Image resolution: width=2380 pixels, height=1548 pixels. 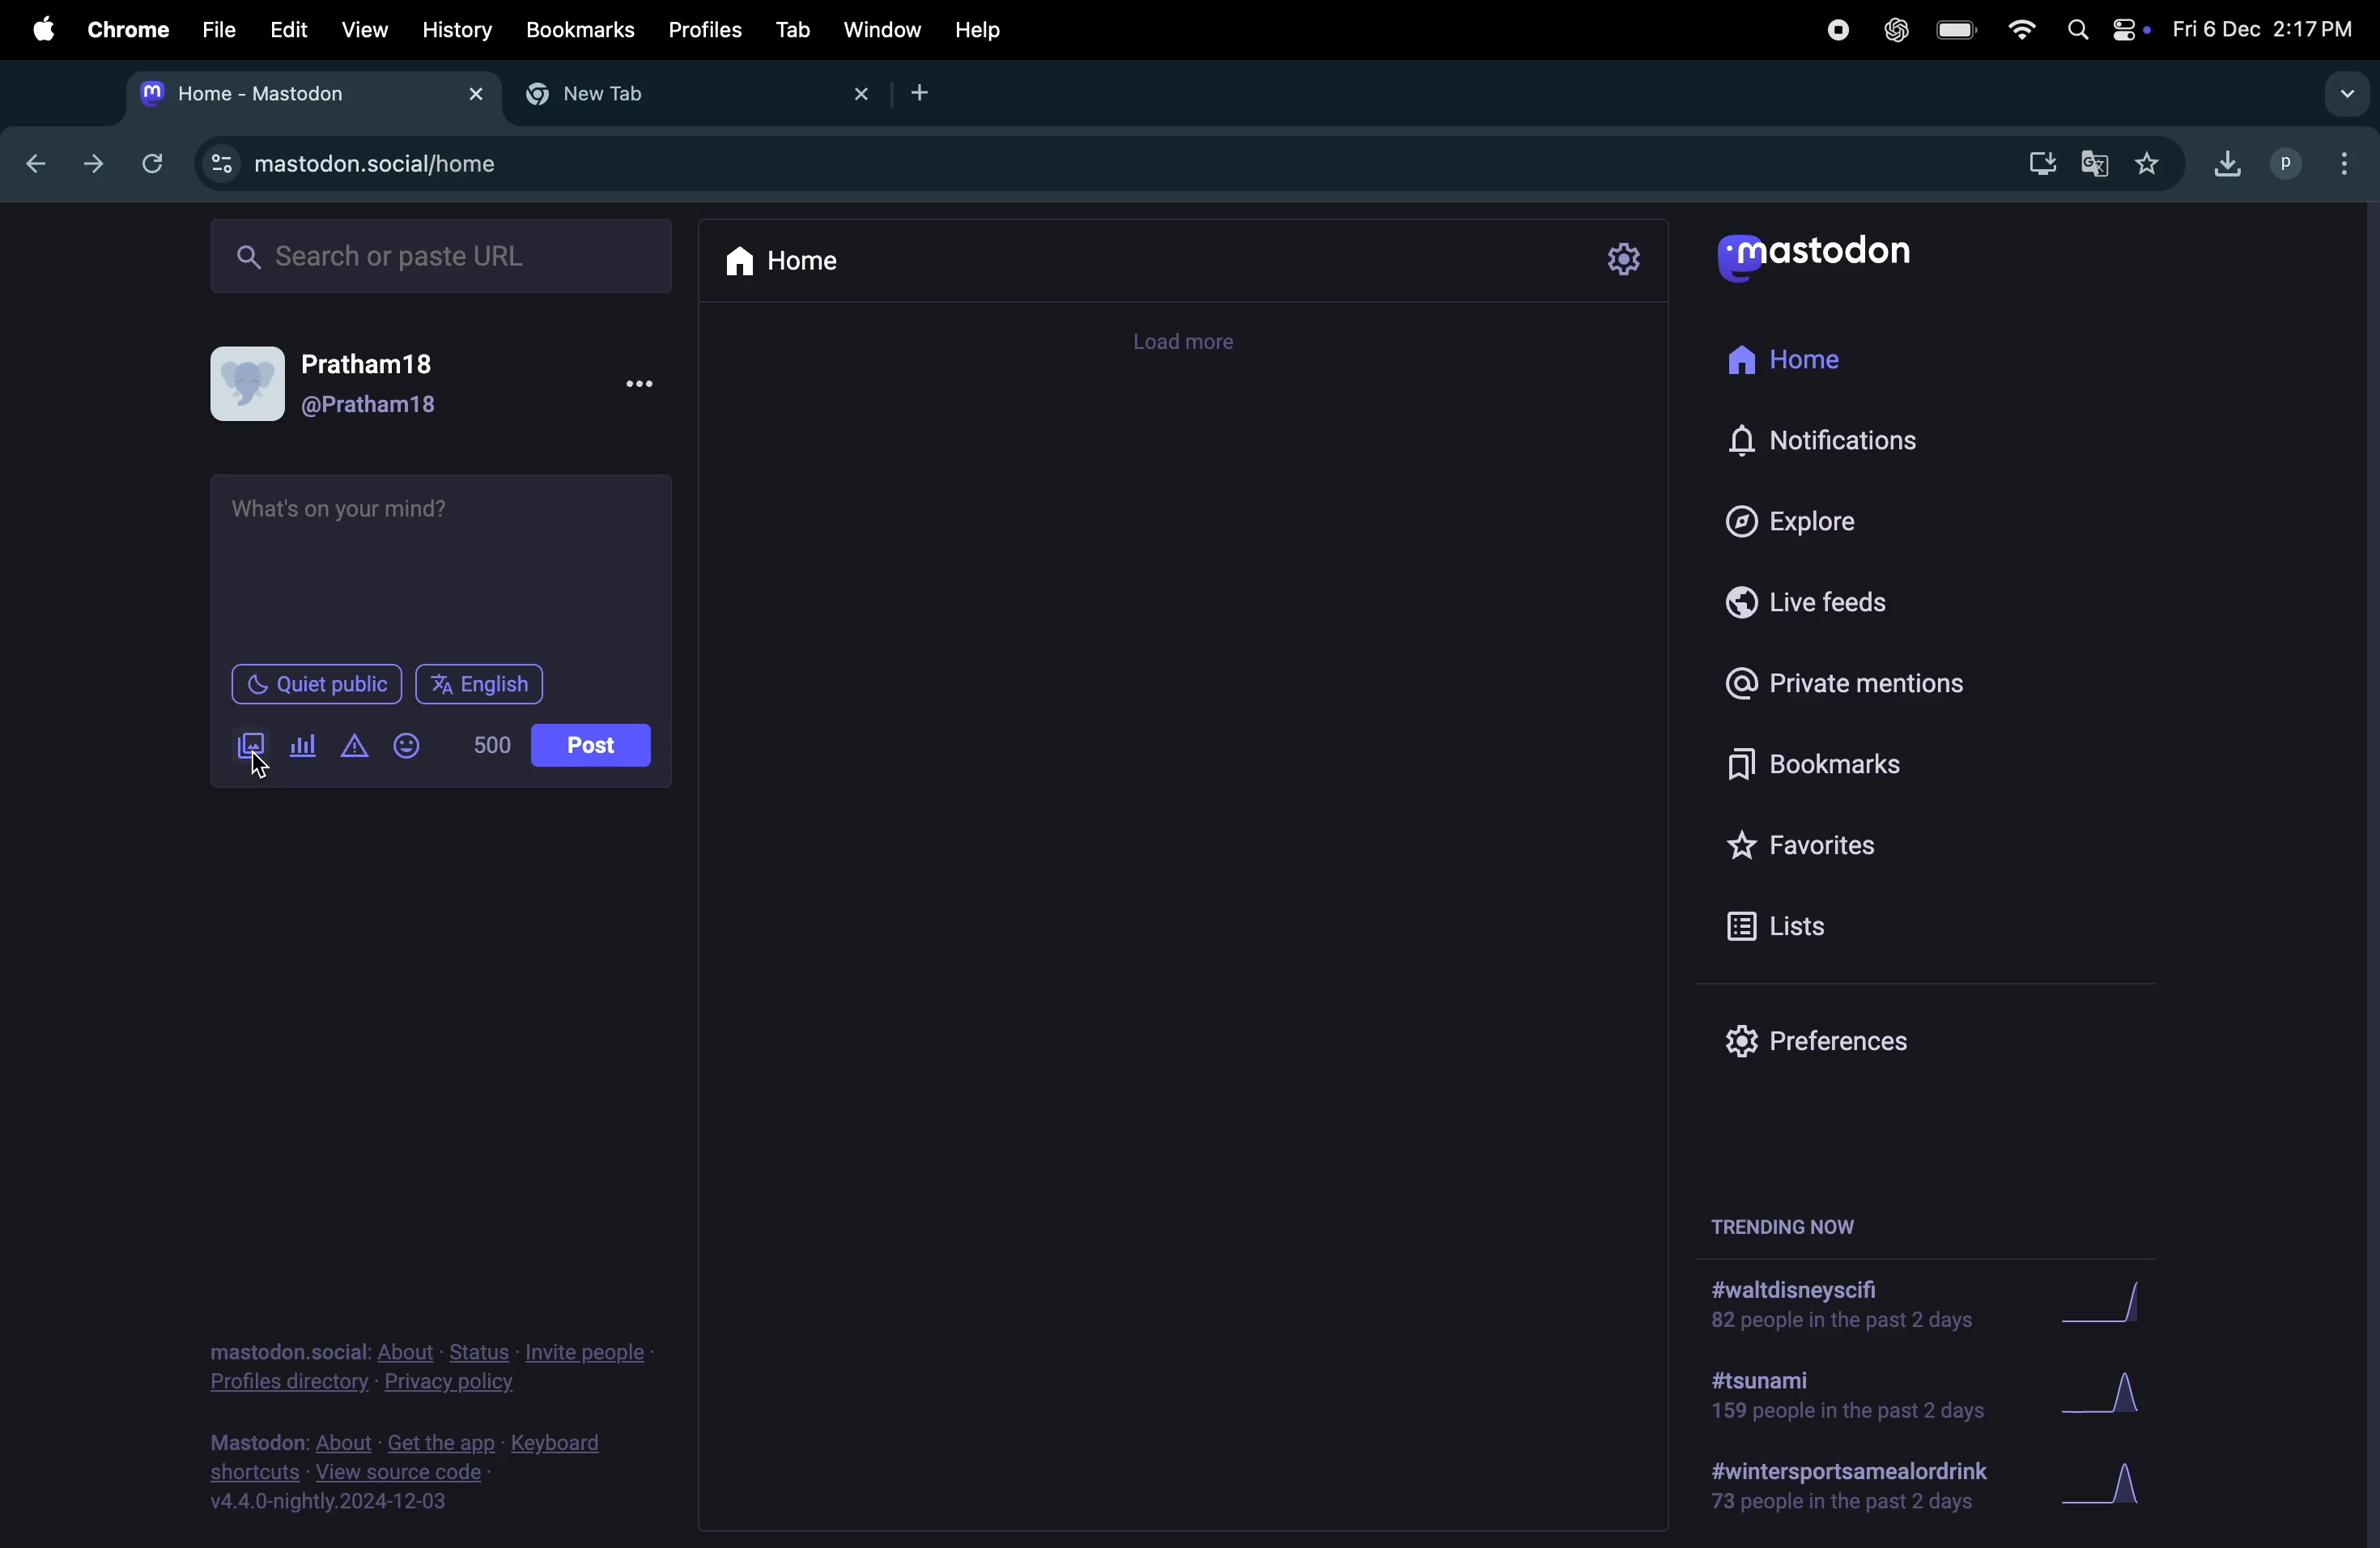 What do you see at coordinates (360, 28) in the screenshot?
I see `view` at bounding box center [360, 28].